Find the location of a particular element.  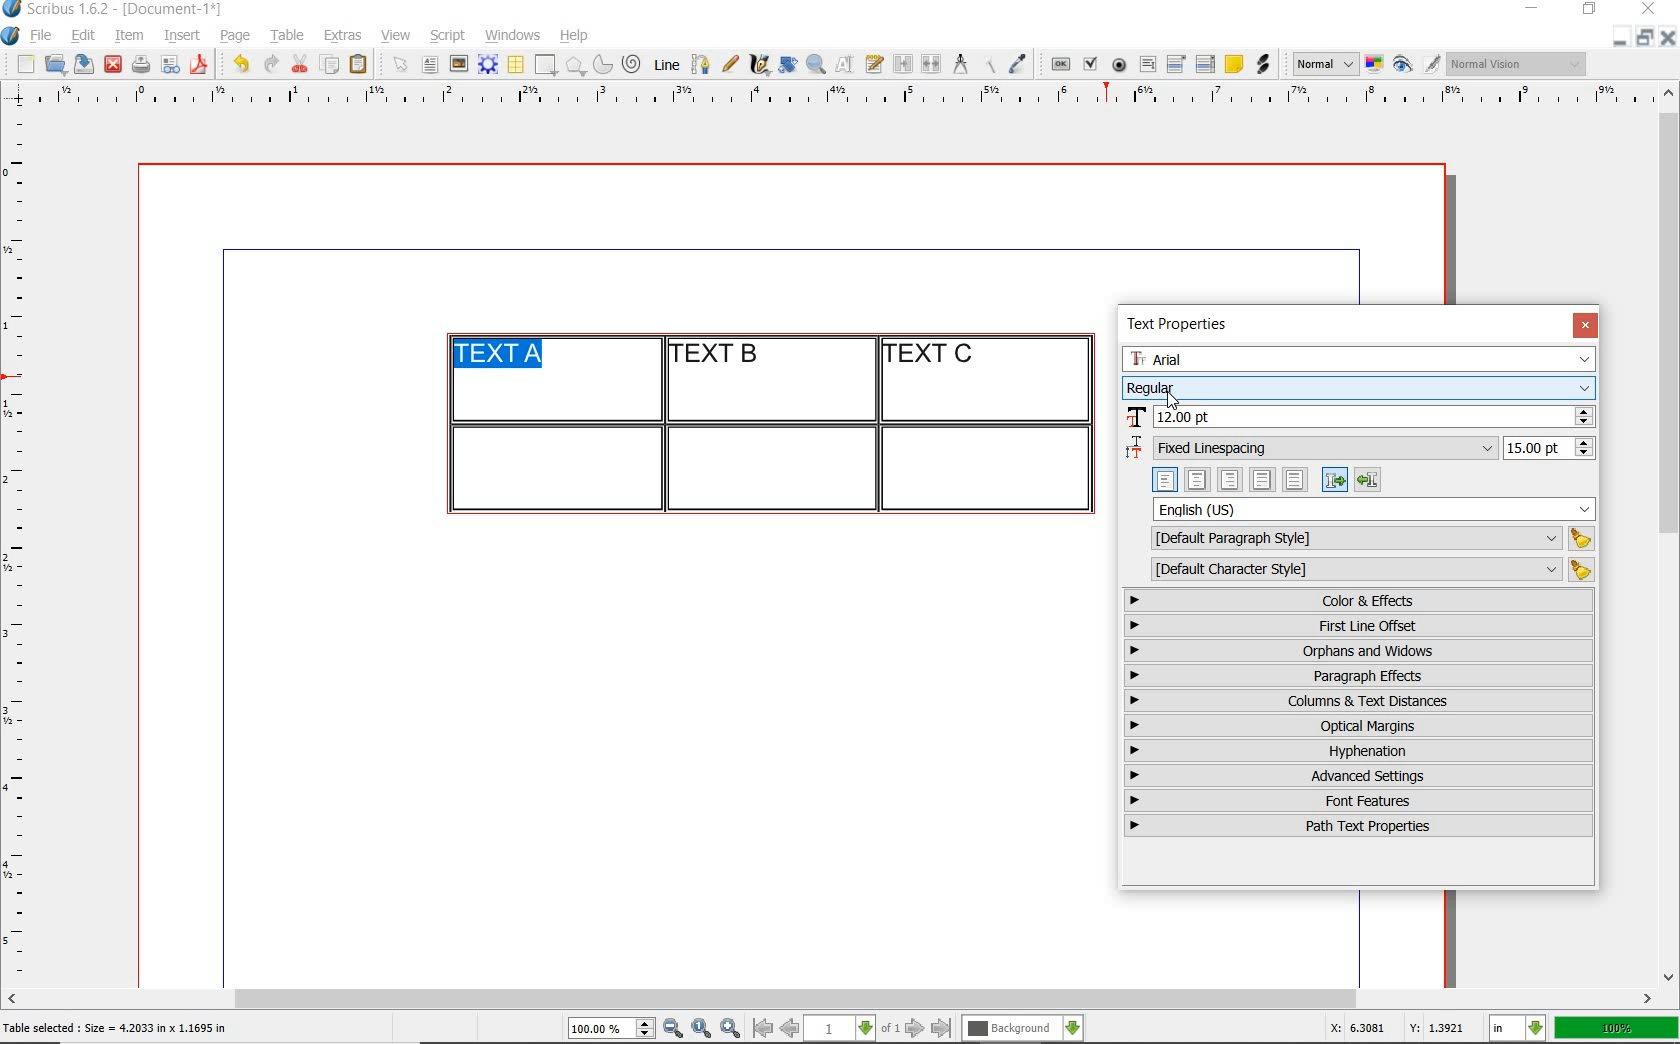

link text frames is located at coordinates (904, 66).